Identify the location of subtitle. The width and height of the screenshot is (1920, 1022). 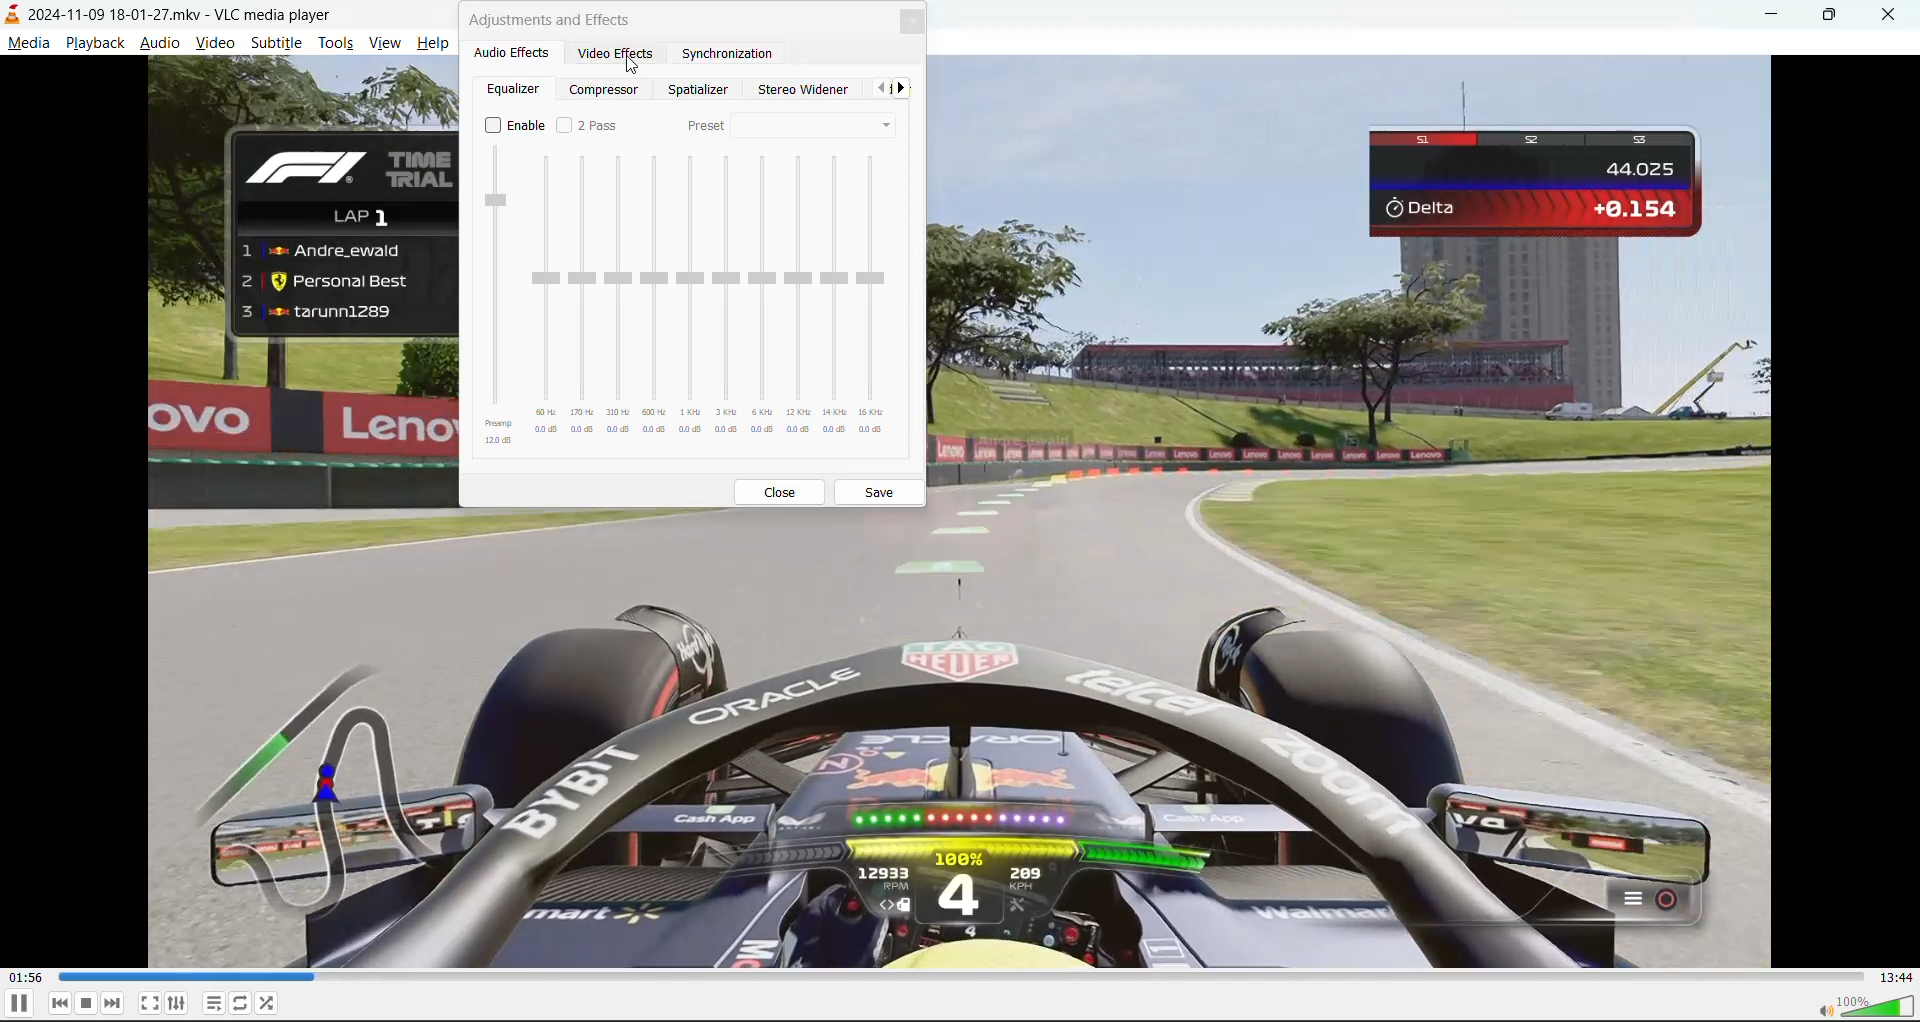
(274, 45).